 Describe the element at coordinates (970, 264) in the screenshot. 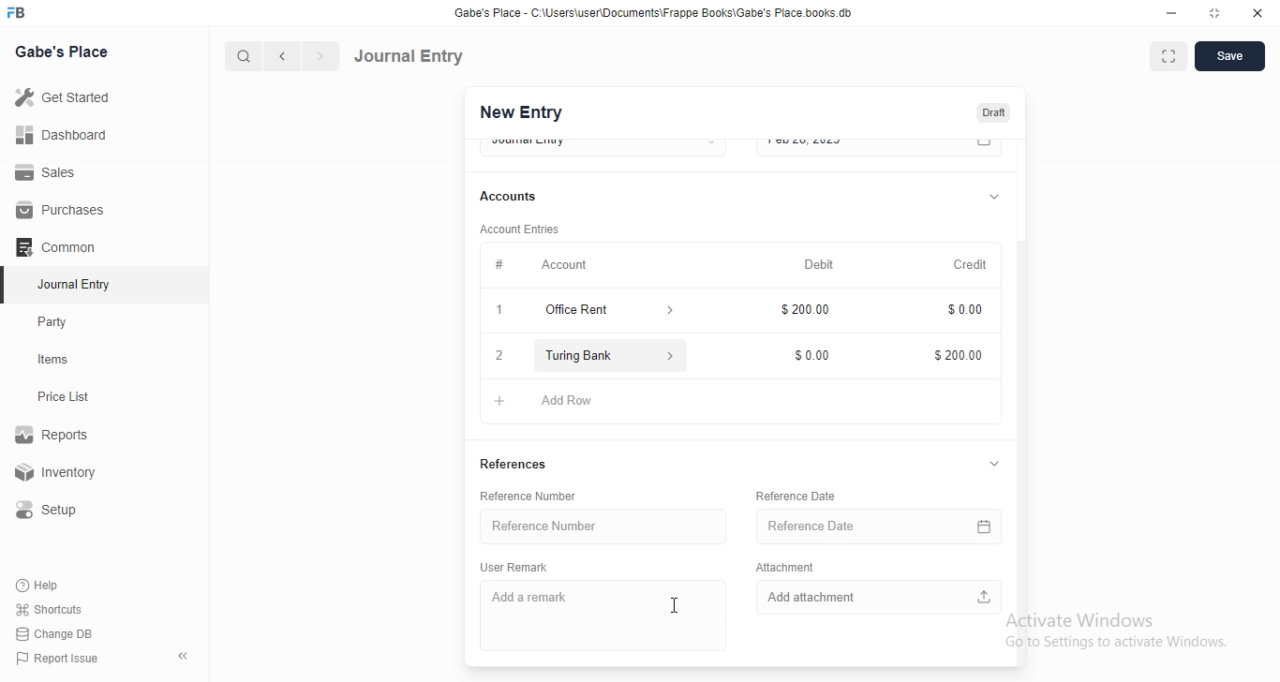

I see `Credit` at that location.